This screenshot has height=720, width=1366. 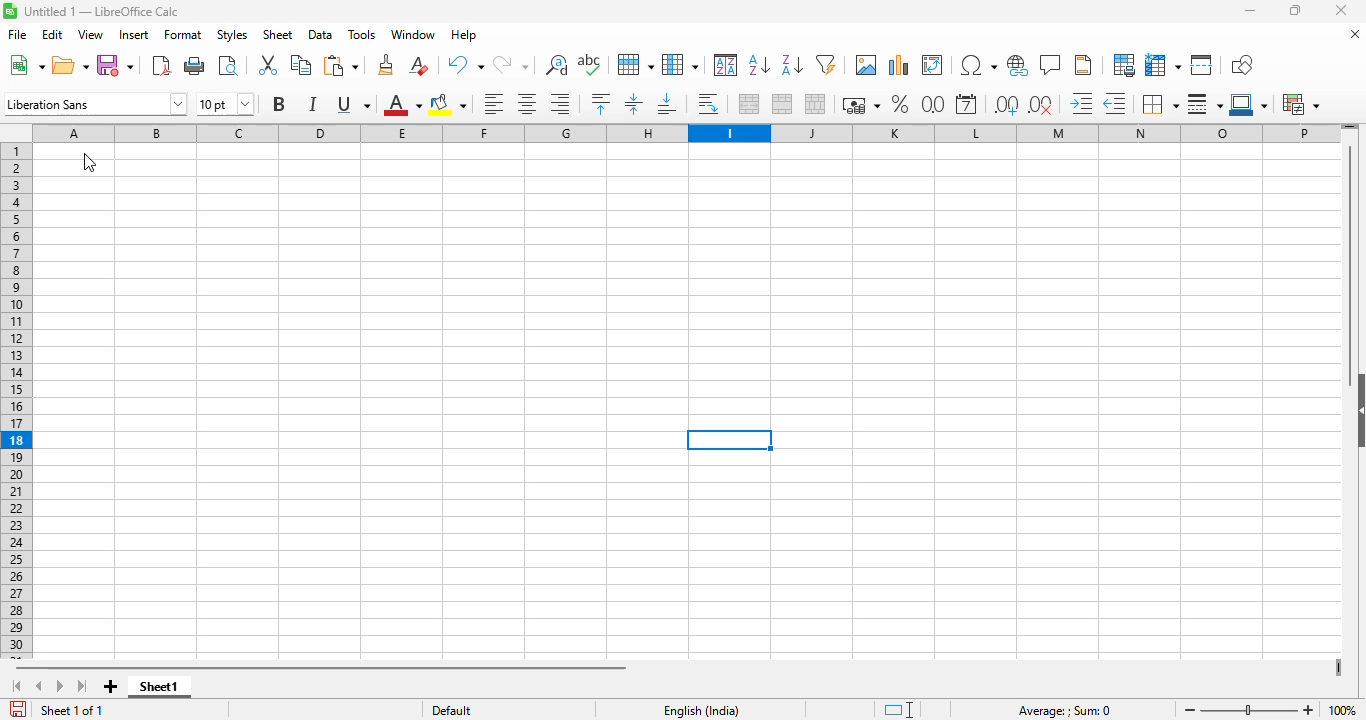 What do you see at coordinates (493, 104) in the screenshot?
I see `align left` at bounding box center [493, 104].